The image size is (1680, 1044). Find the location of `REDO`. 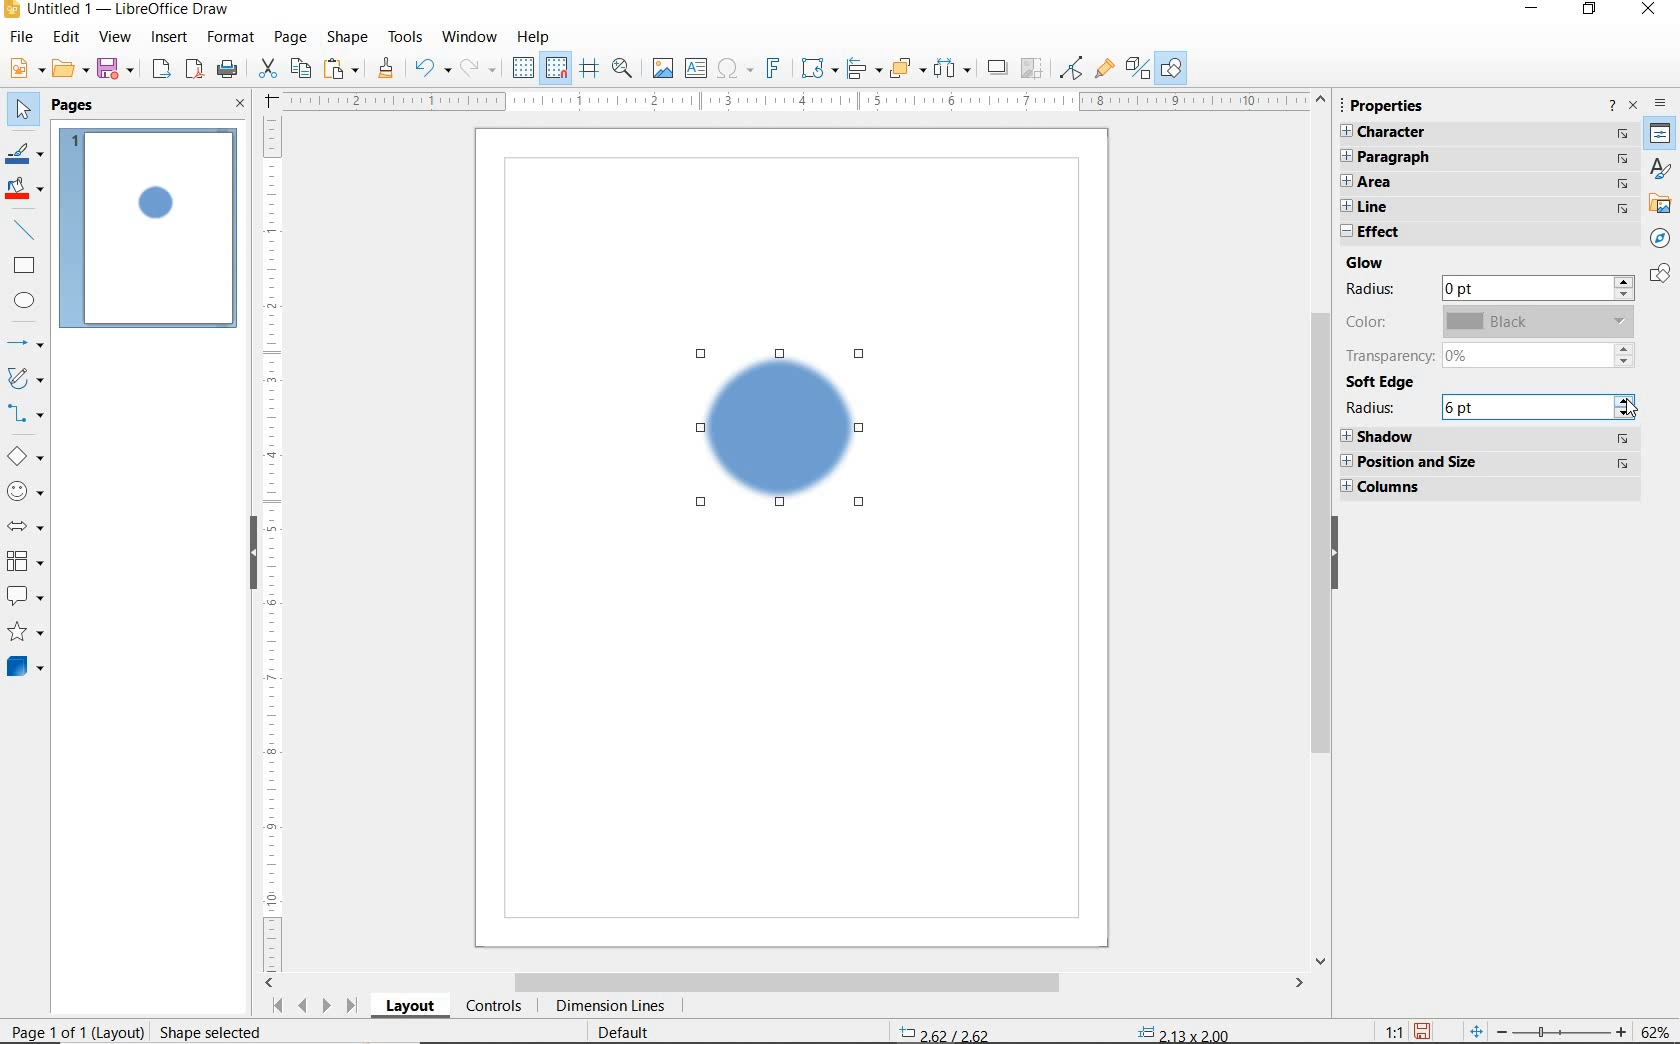

REDO is located at coordinates (479, 68).